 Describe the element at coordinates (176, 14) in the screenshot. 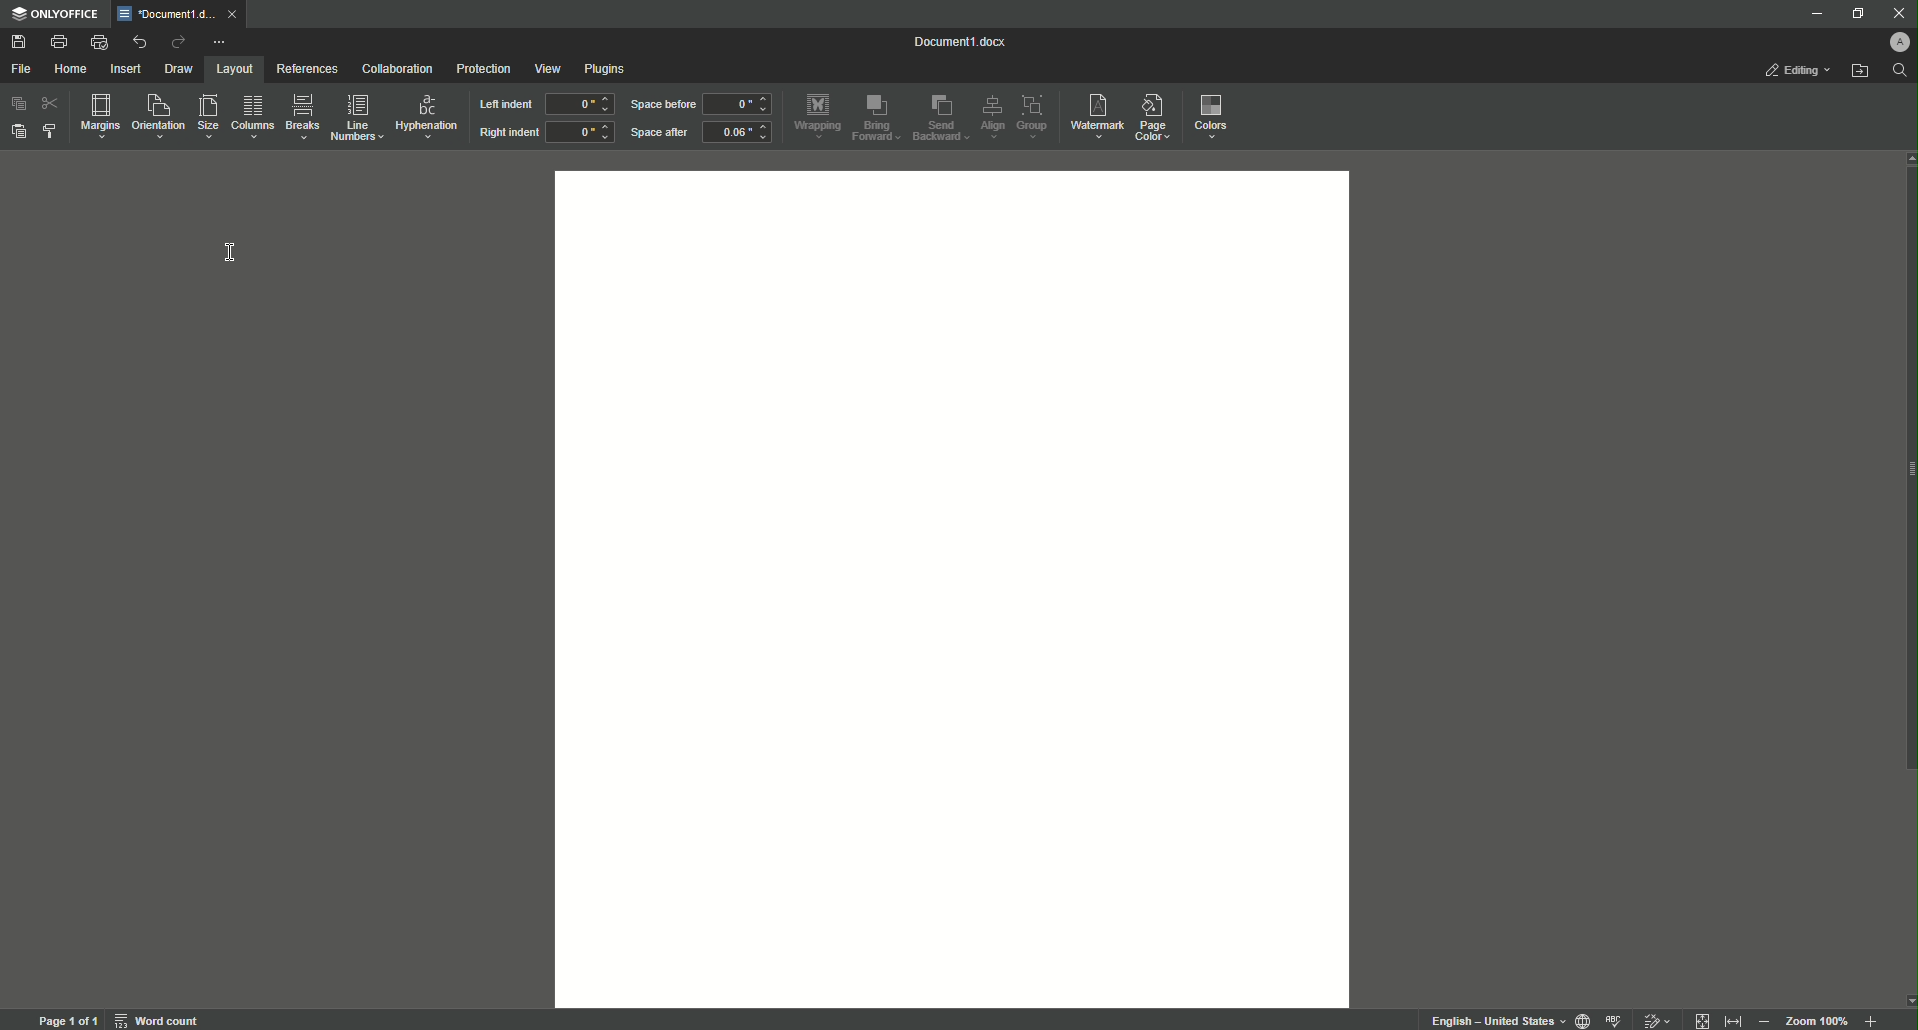

I see `Tab 1` at that location.